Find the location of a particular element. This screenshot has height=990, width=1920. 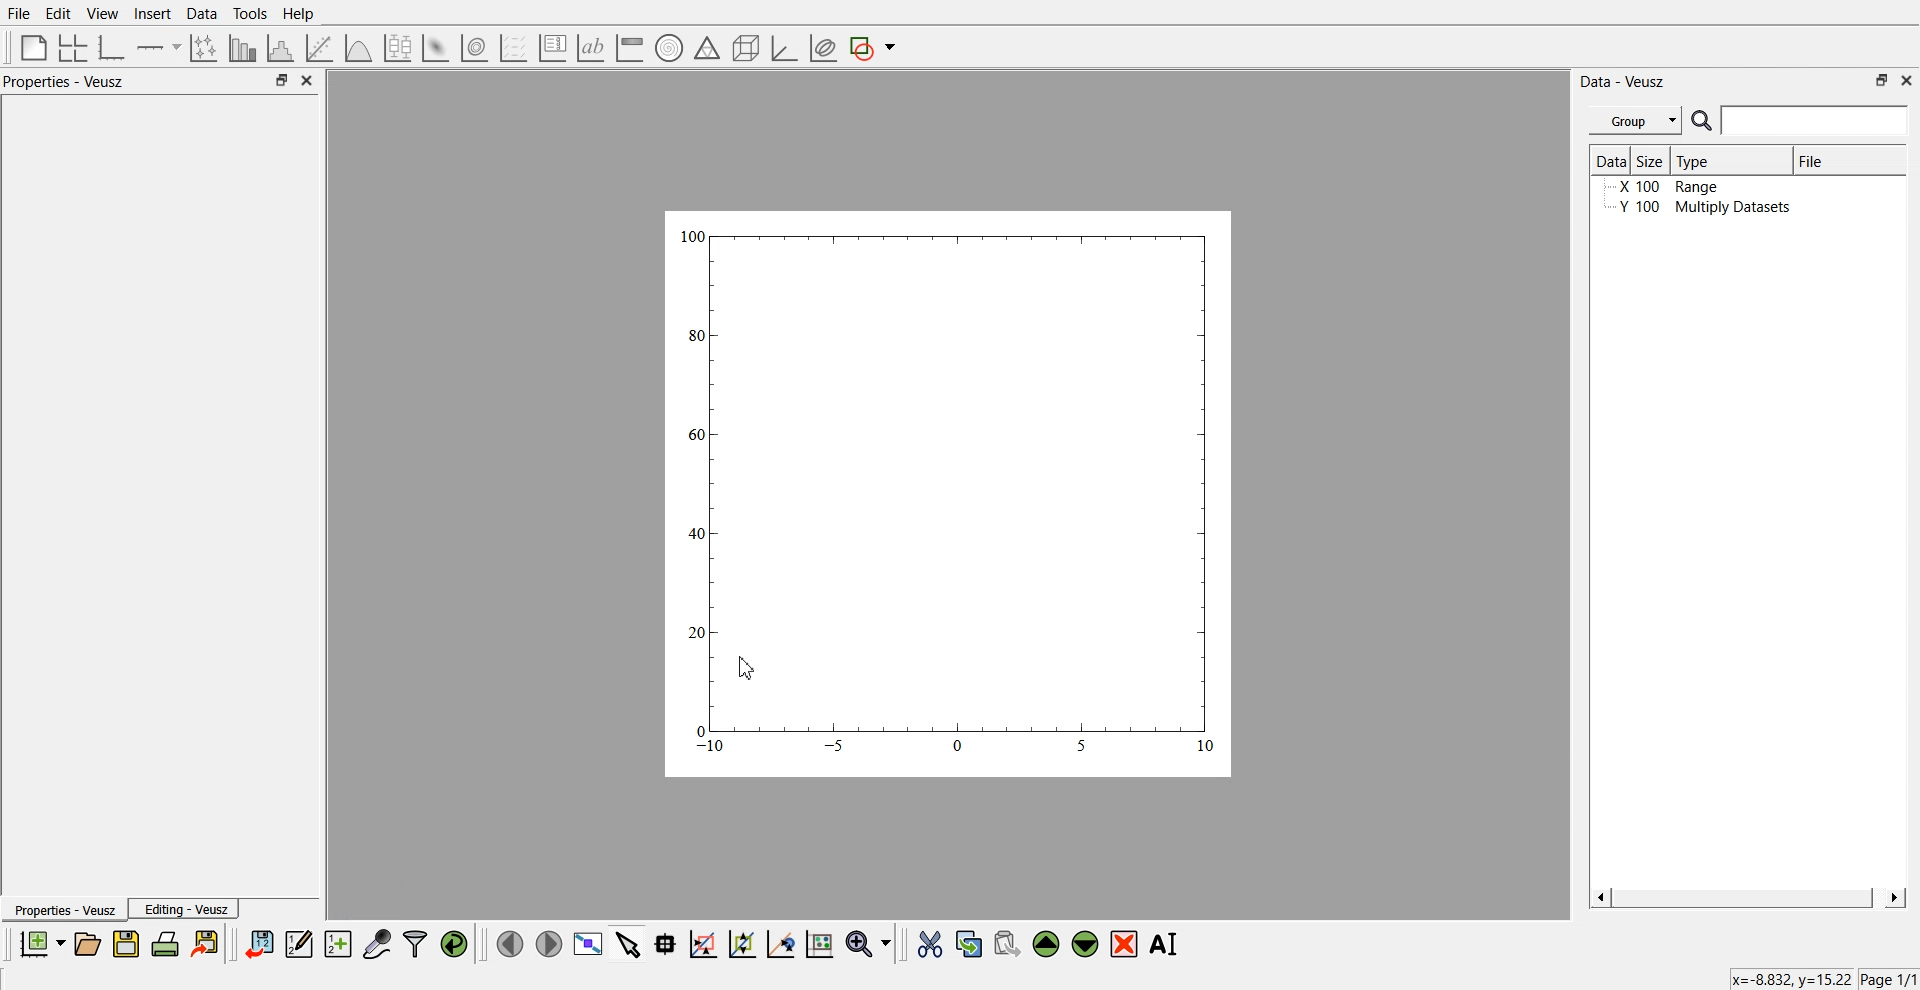

remove the selected widgets is located at coordinates (1126, 944).